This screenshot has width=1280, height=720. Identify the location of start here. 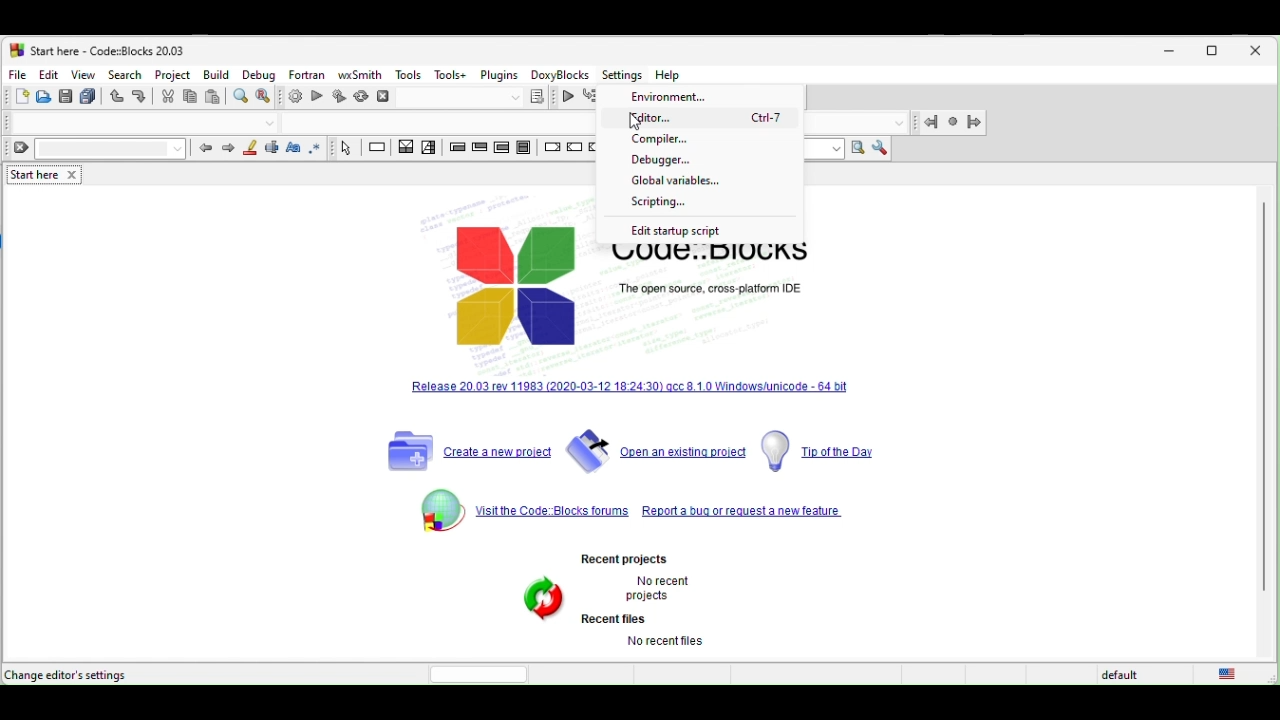
(47, 174).